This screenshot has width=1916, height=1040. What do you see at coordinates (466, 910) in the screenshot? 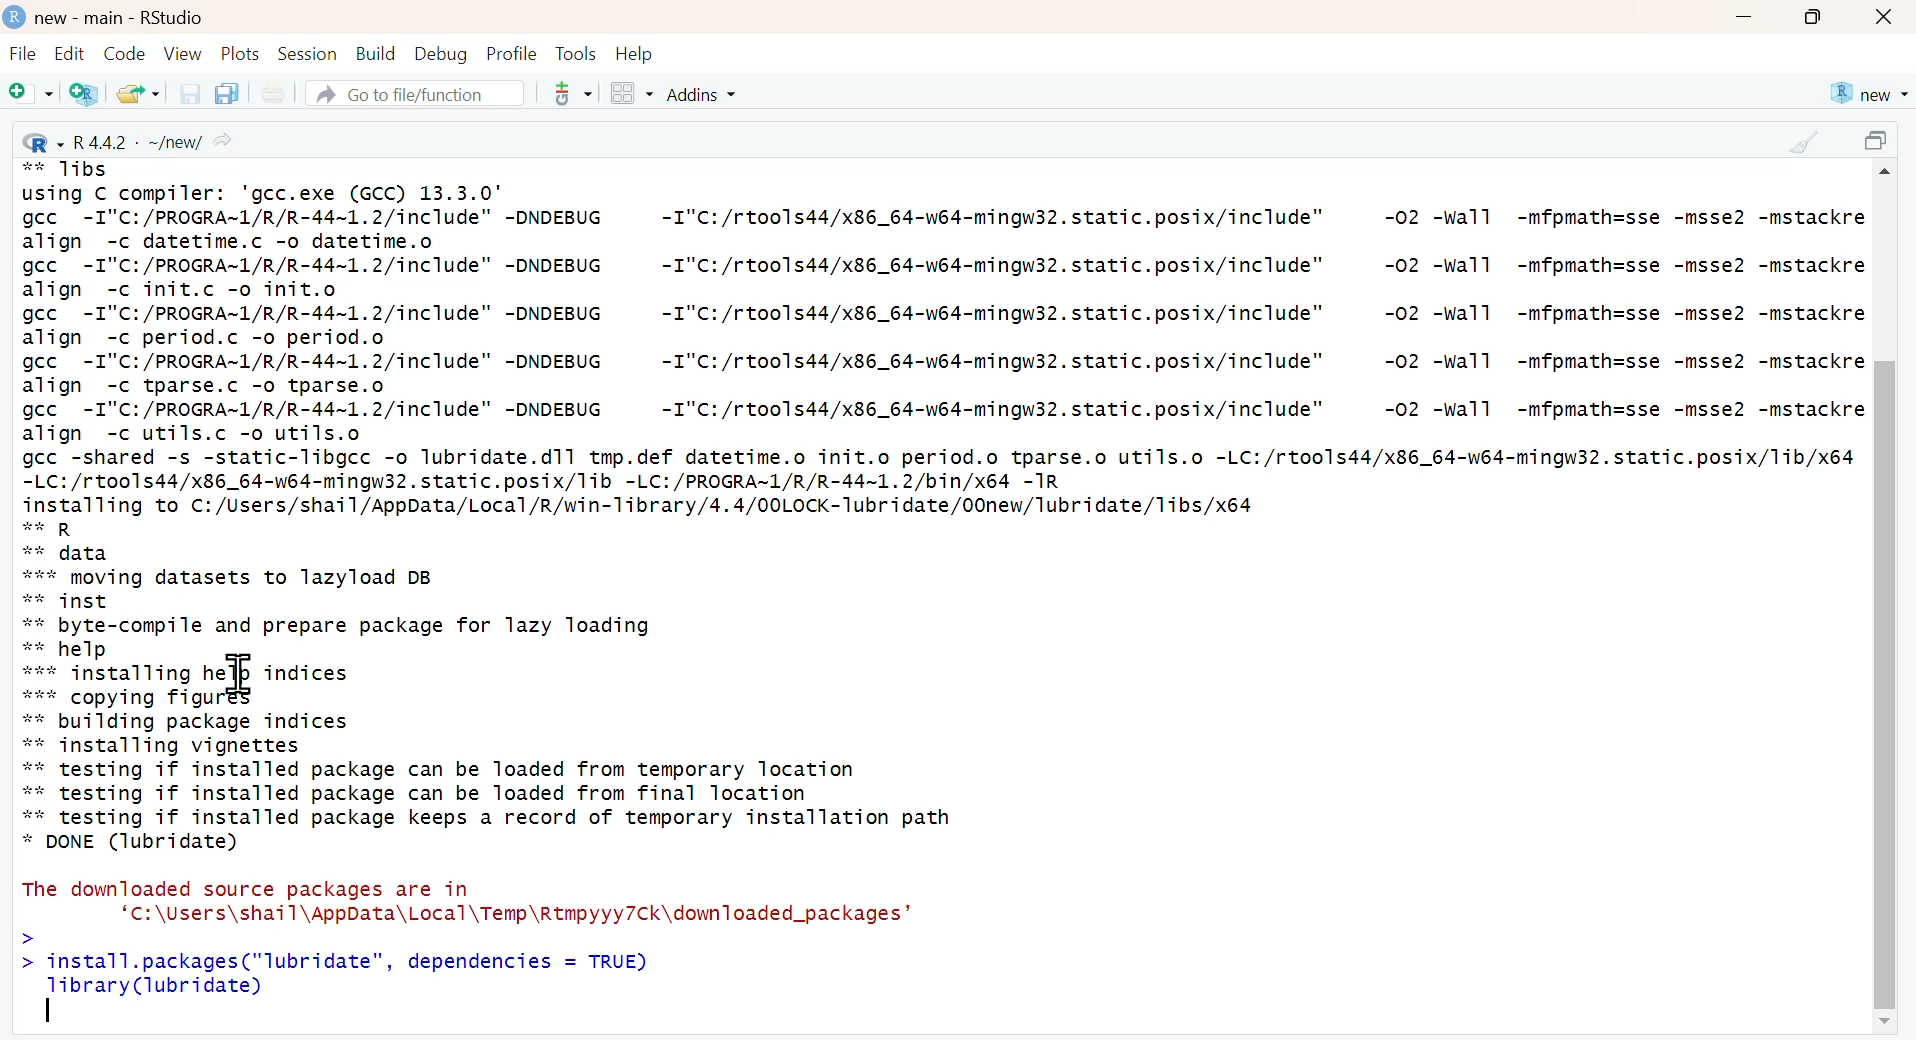
I see `The downloaded source packages are in‘C:\Users\shail\AppData\Local\Temp\Rtmpyyy7Ck\downloaded_packages’>` at bounding box center [466, 910].